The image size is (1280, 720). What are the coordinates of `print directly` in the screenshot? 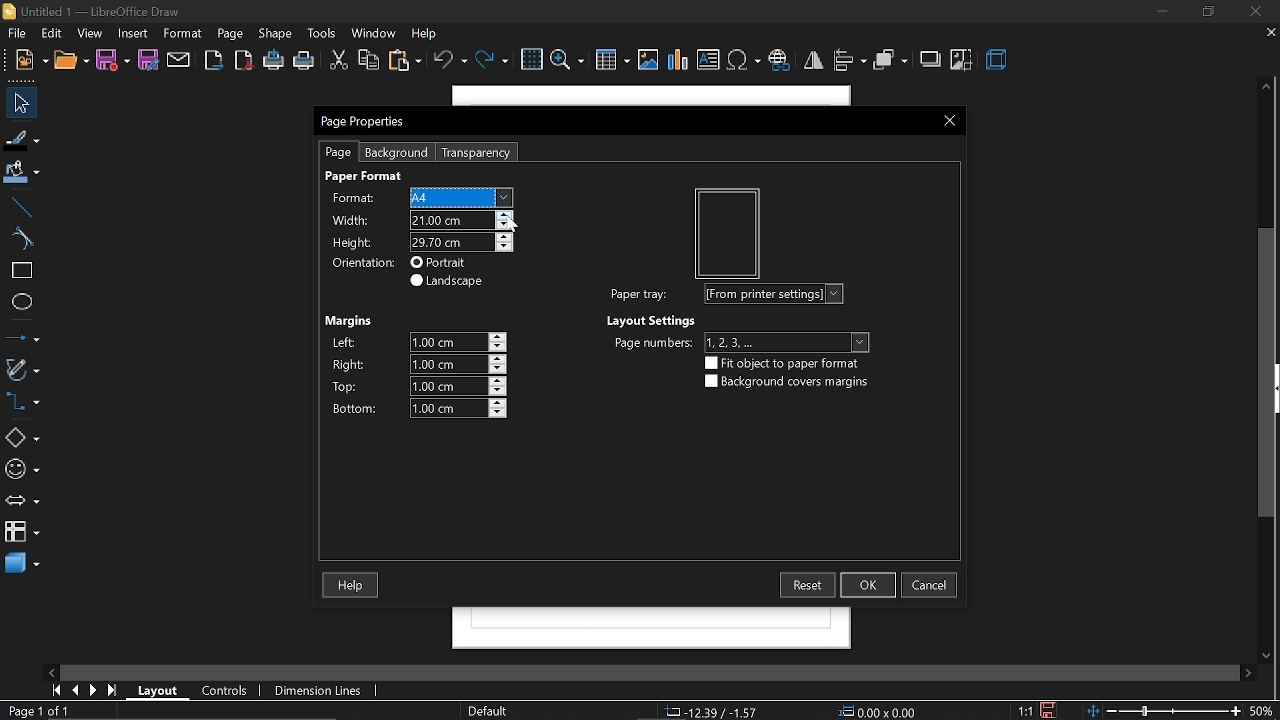 It's located at (273, 59).